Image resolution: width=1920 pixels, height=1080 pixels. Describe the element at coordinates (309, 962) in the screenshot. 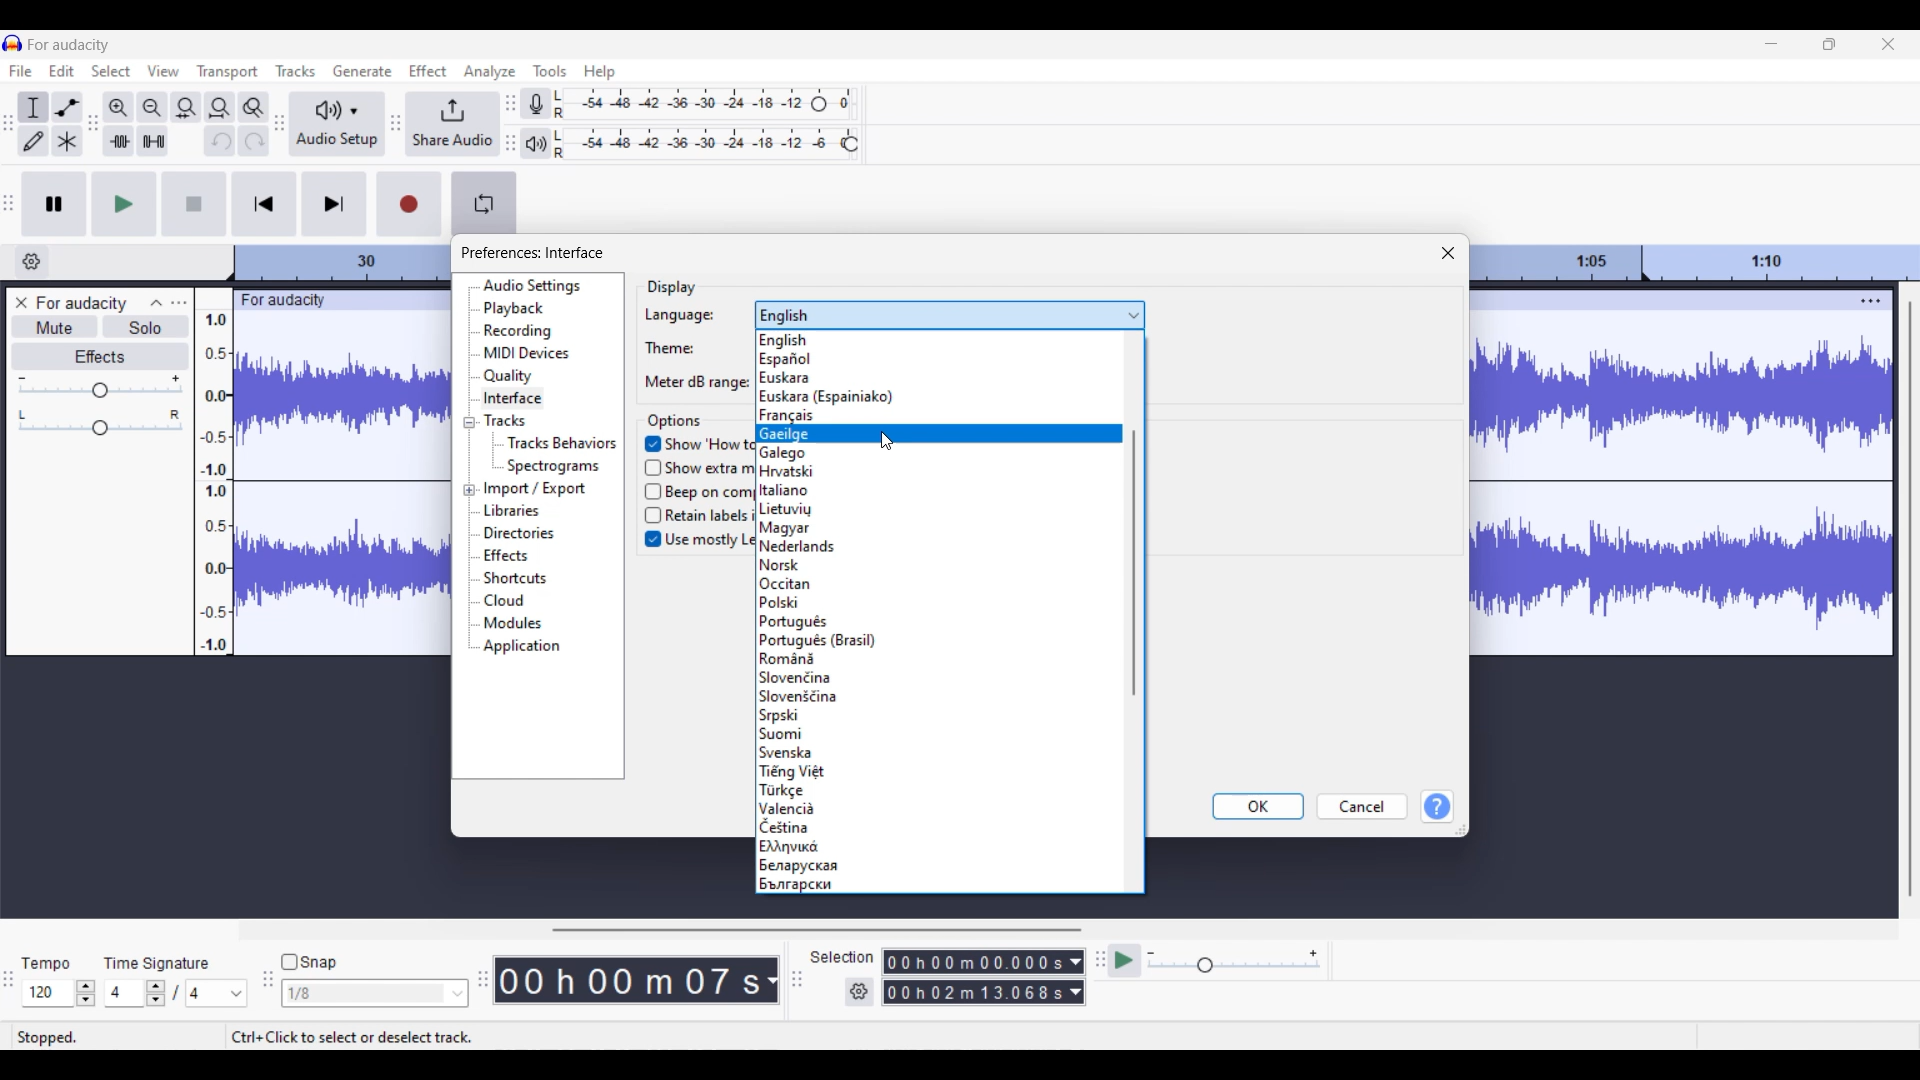

I see `Snap toggle` at that location.